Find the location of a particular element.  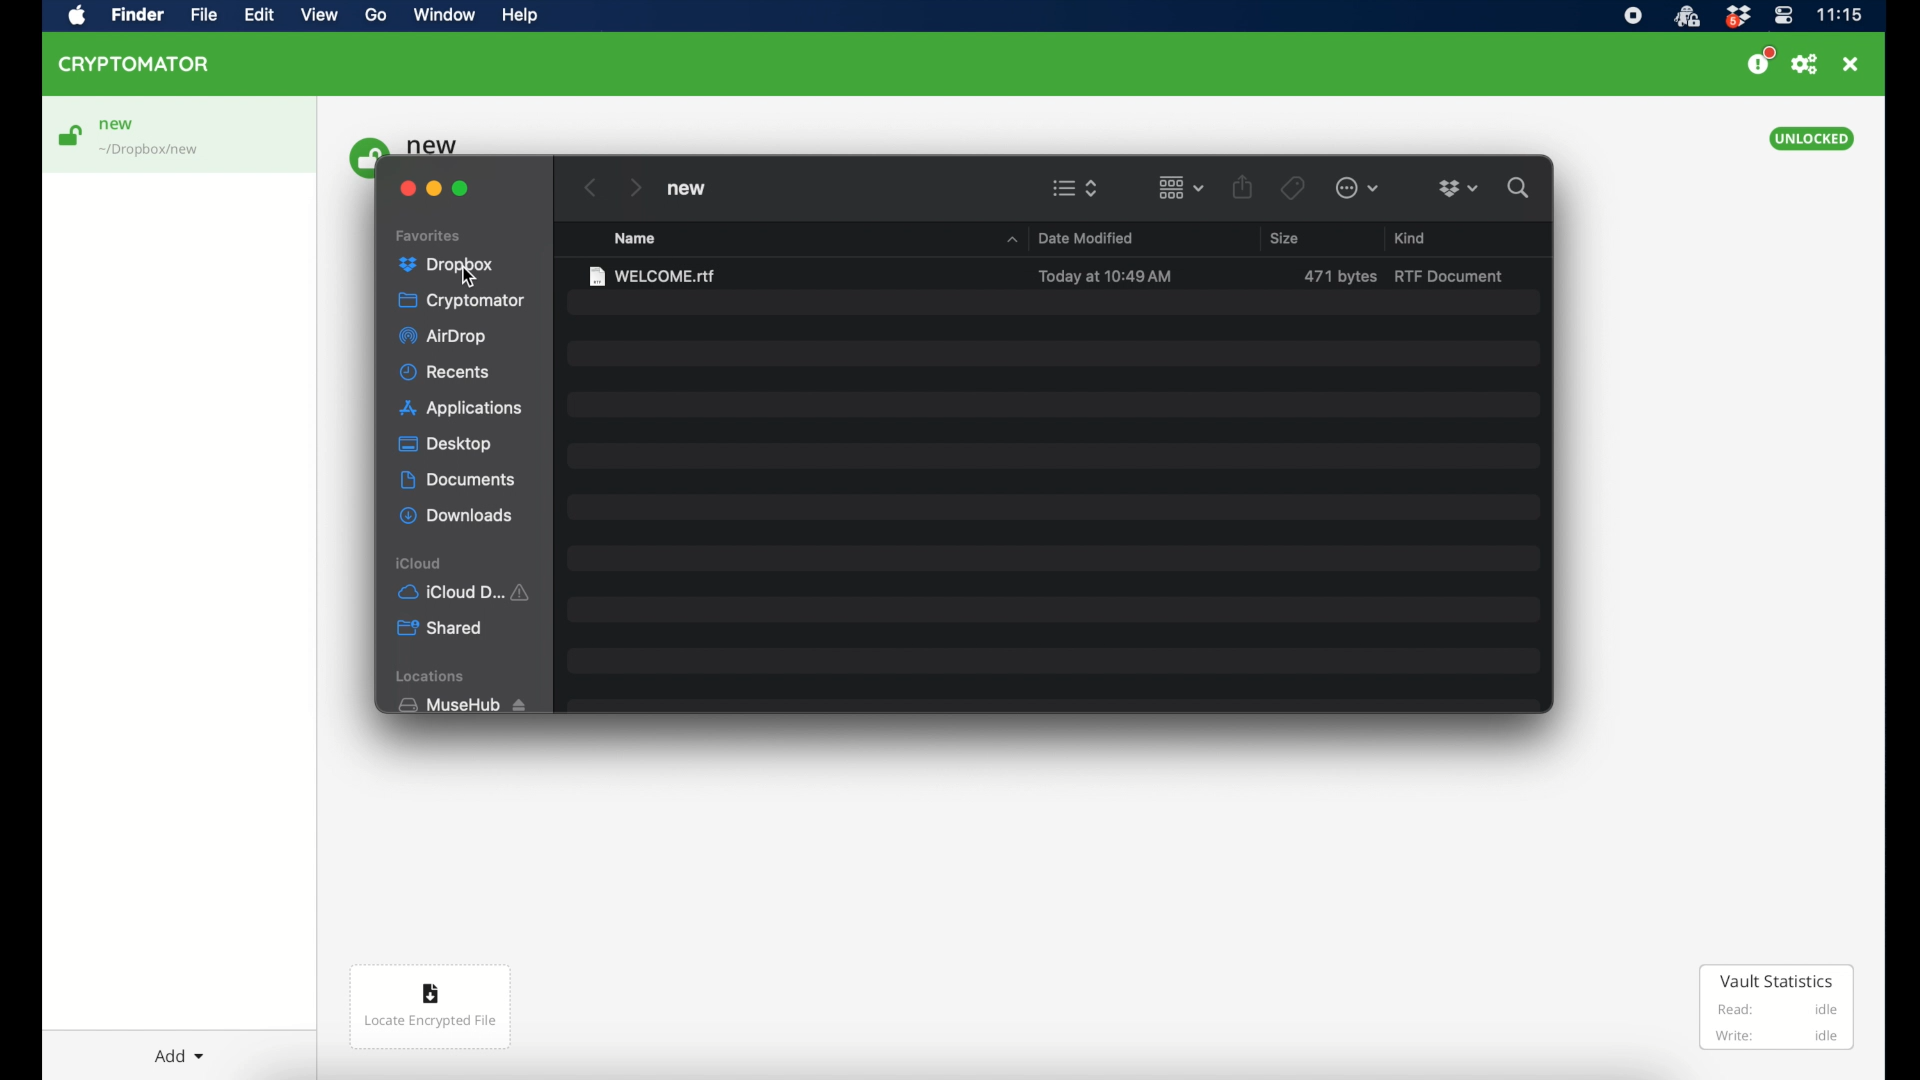

next is located at coordinates (636, 188).